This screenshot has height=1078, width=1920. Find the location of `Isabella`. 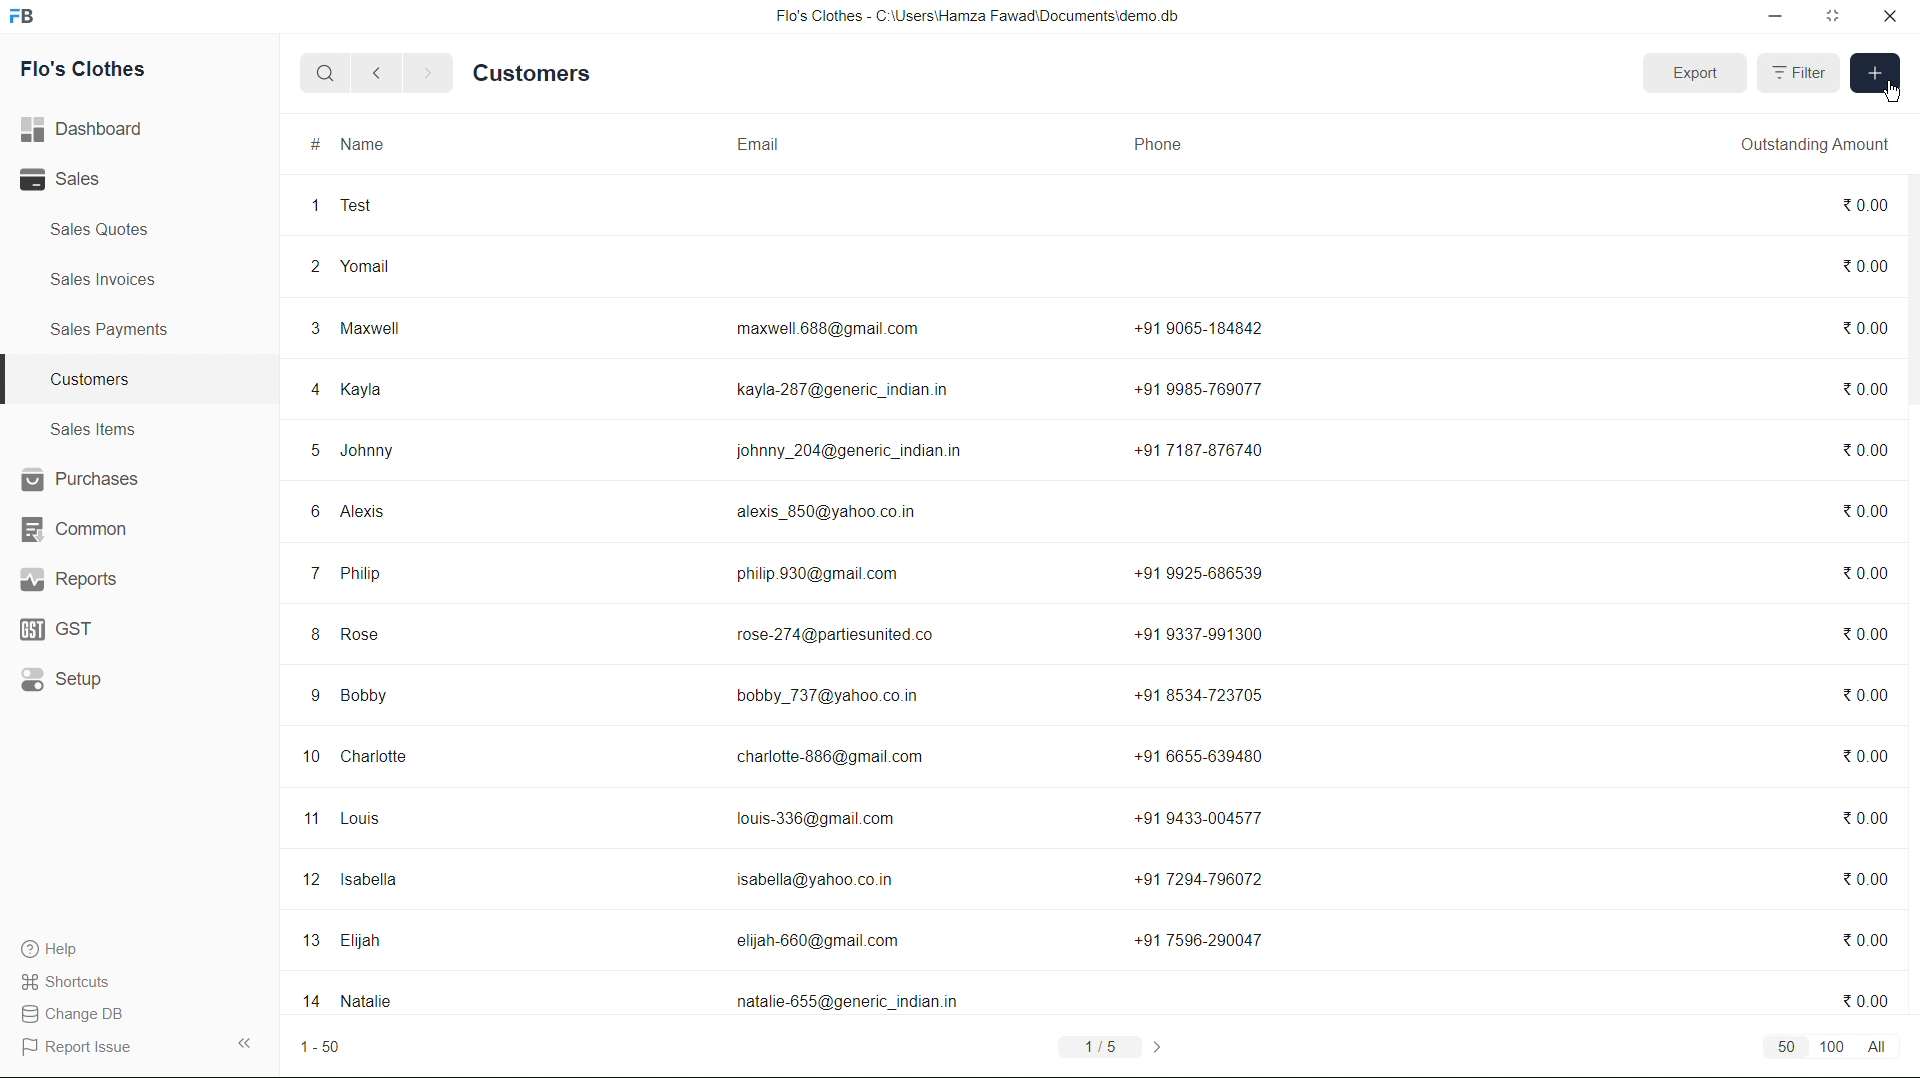

Isabella is located at coordinates (370, 880).